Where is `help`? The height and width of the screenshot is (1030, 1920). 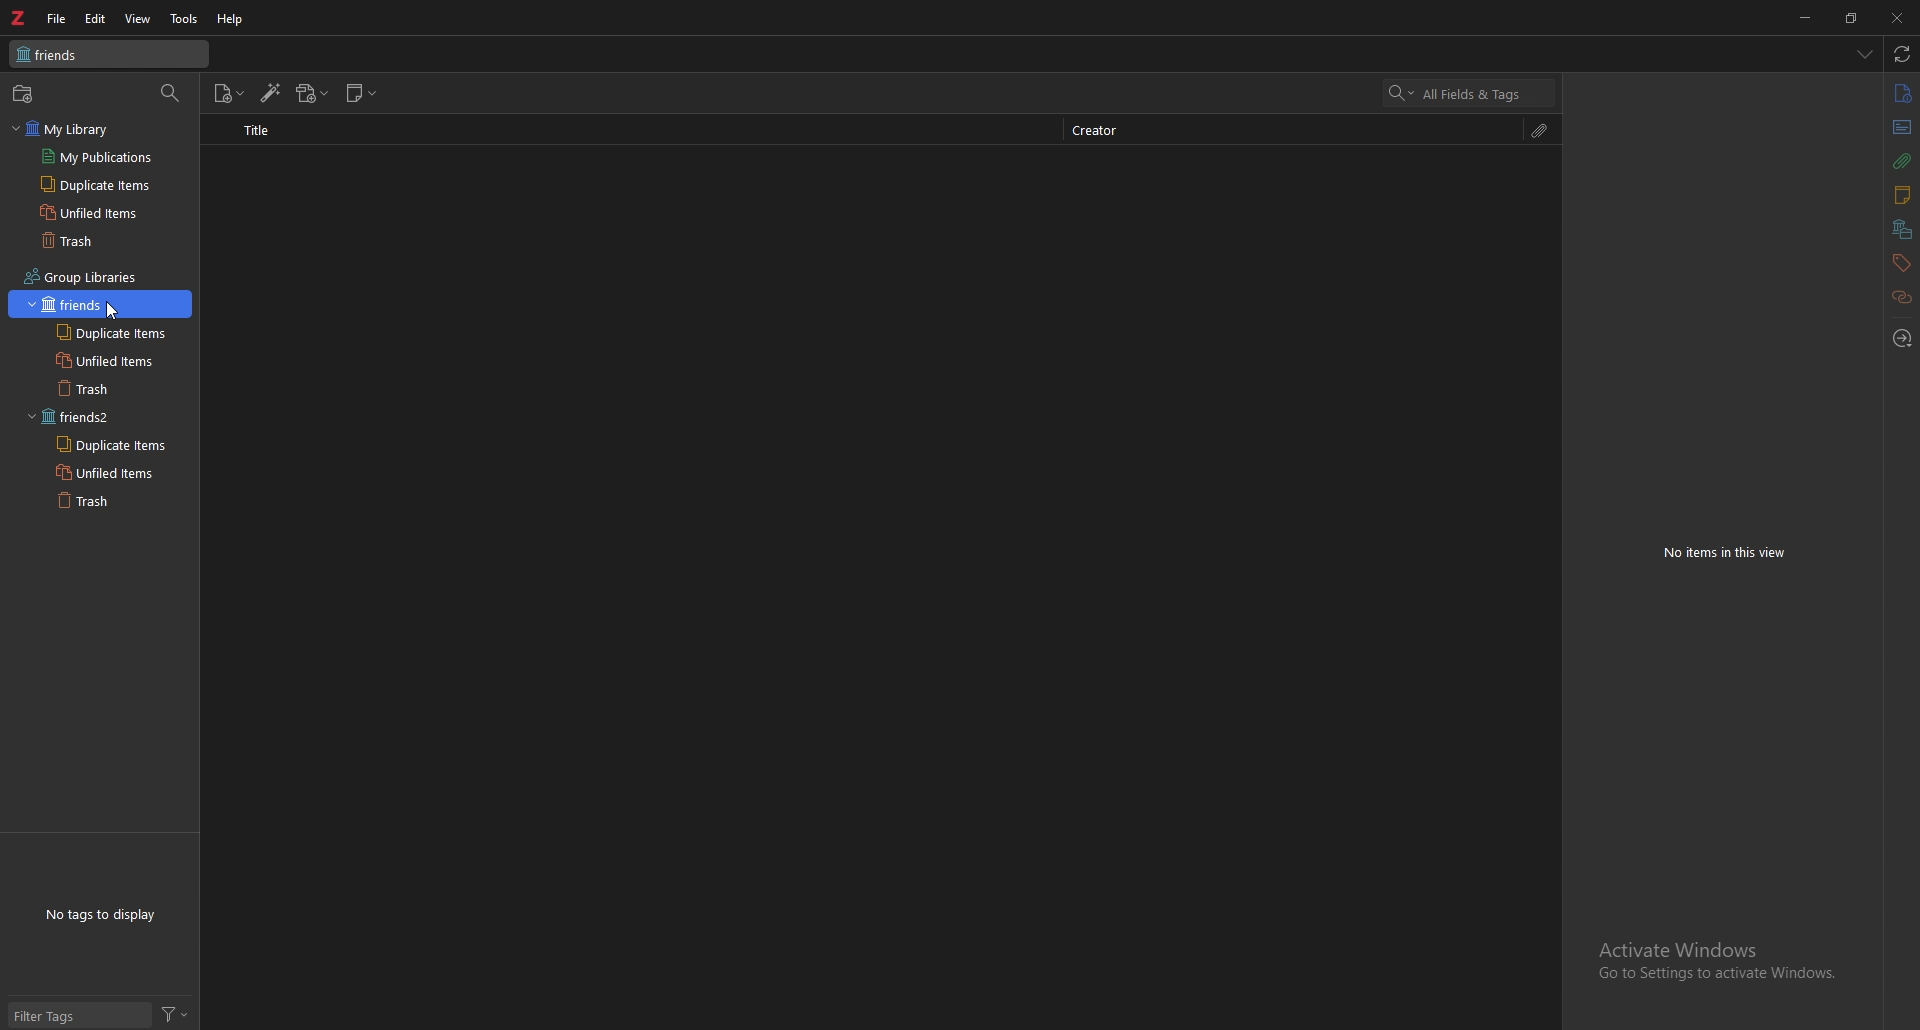 help is located at coordinates (231, 18).